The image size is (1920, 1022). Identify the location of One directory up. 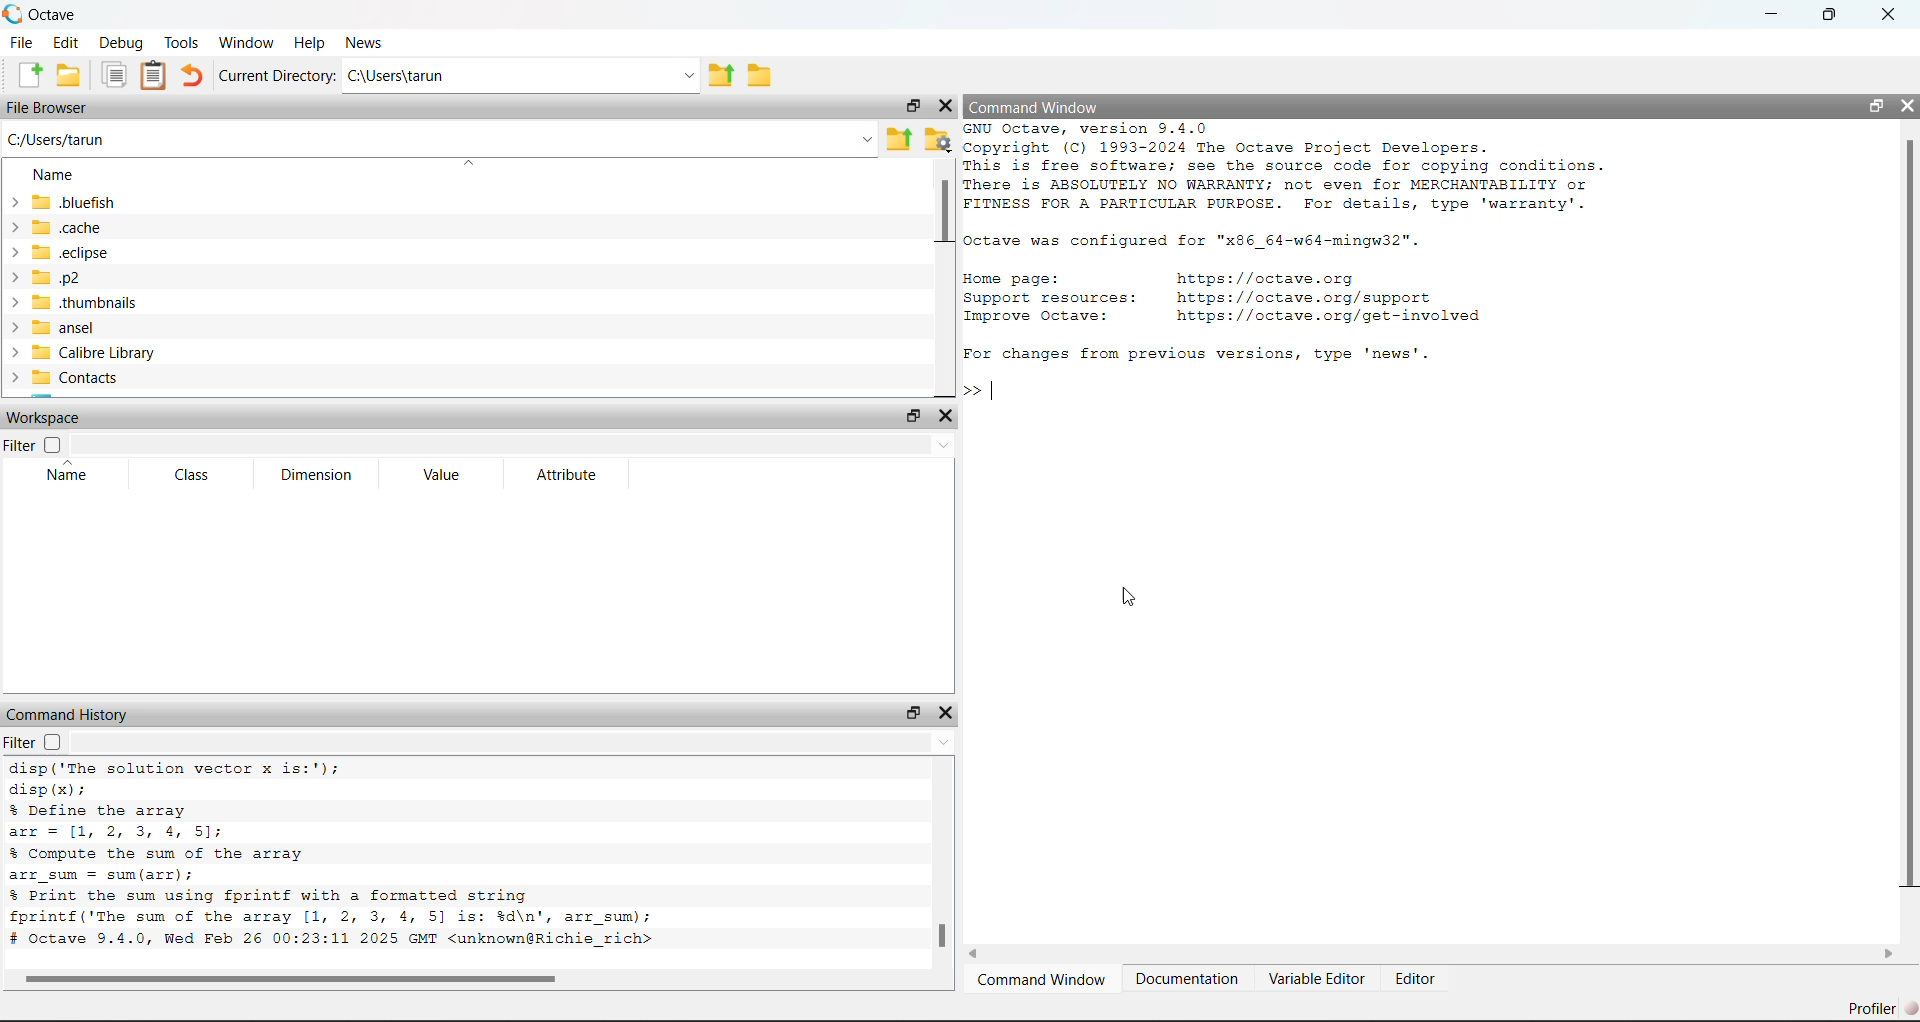
(900, 141).